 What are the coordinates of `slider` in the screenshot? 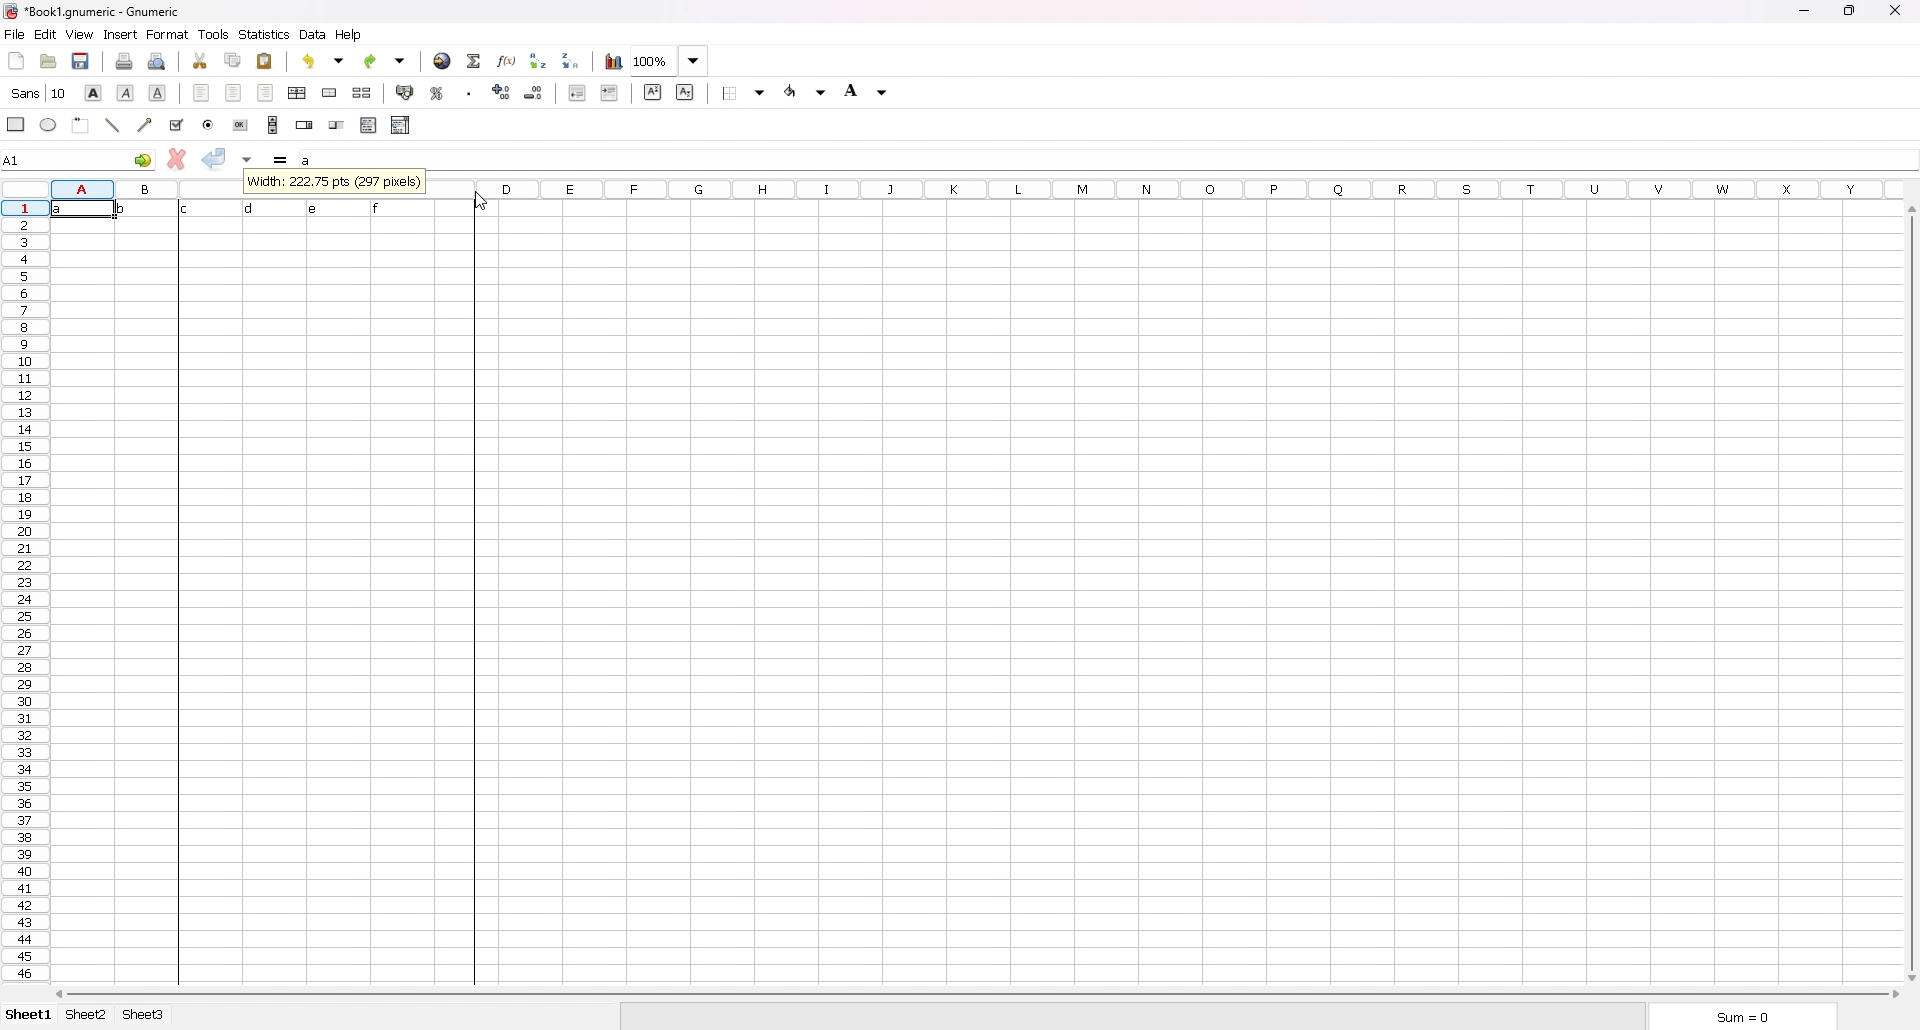 It's located at (336, 125).